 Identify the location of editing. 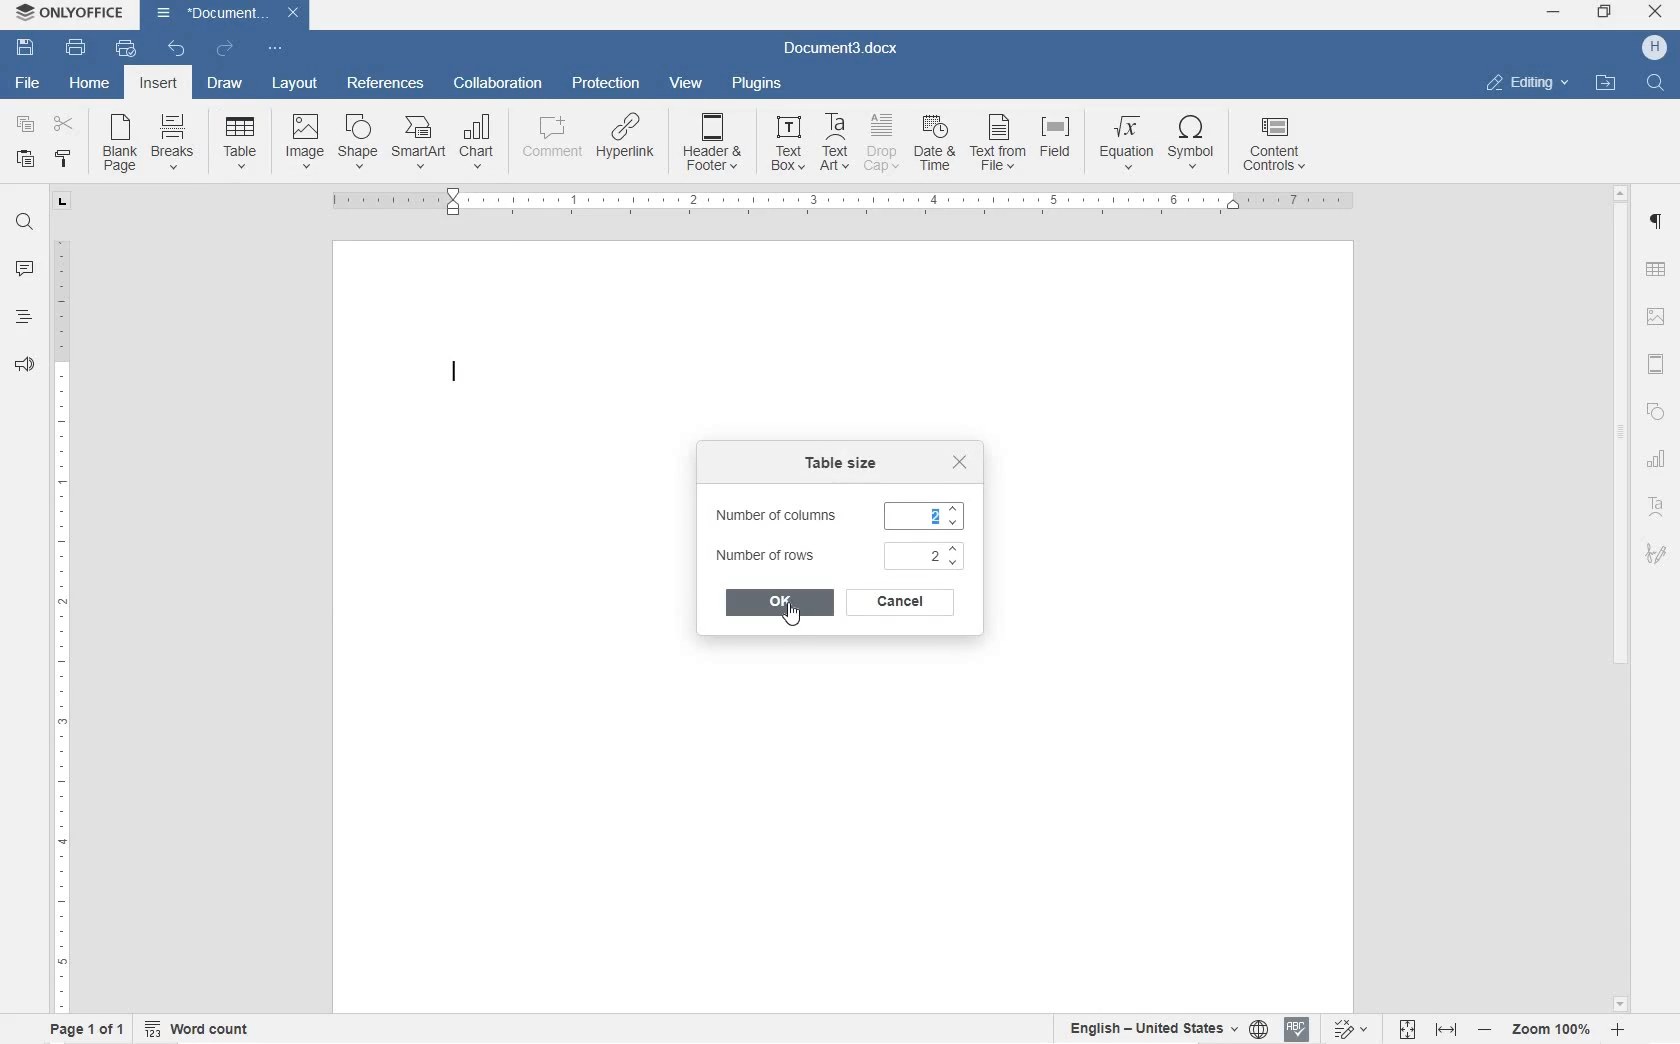
(1528, 82).